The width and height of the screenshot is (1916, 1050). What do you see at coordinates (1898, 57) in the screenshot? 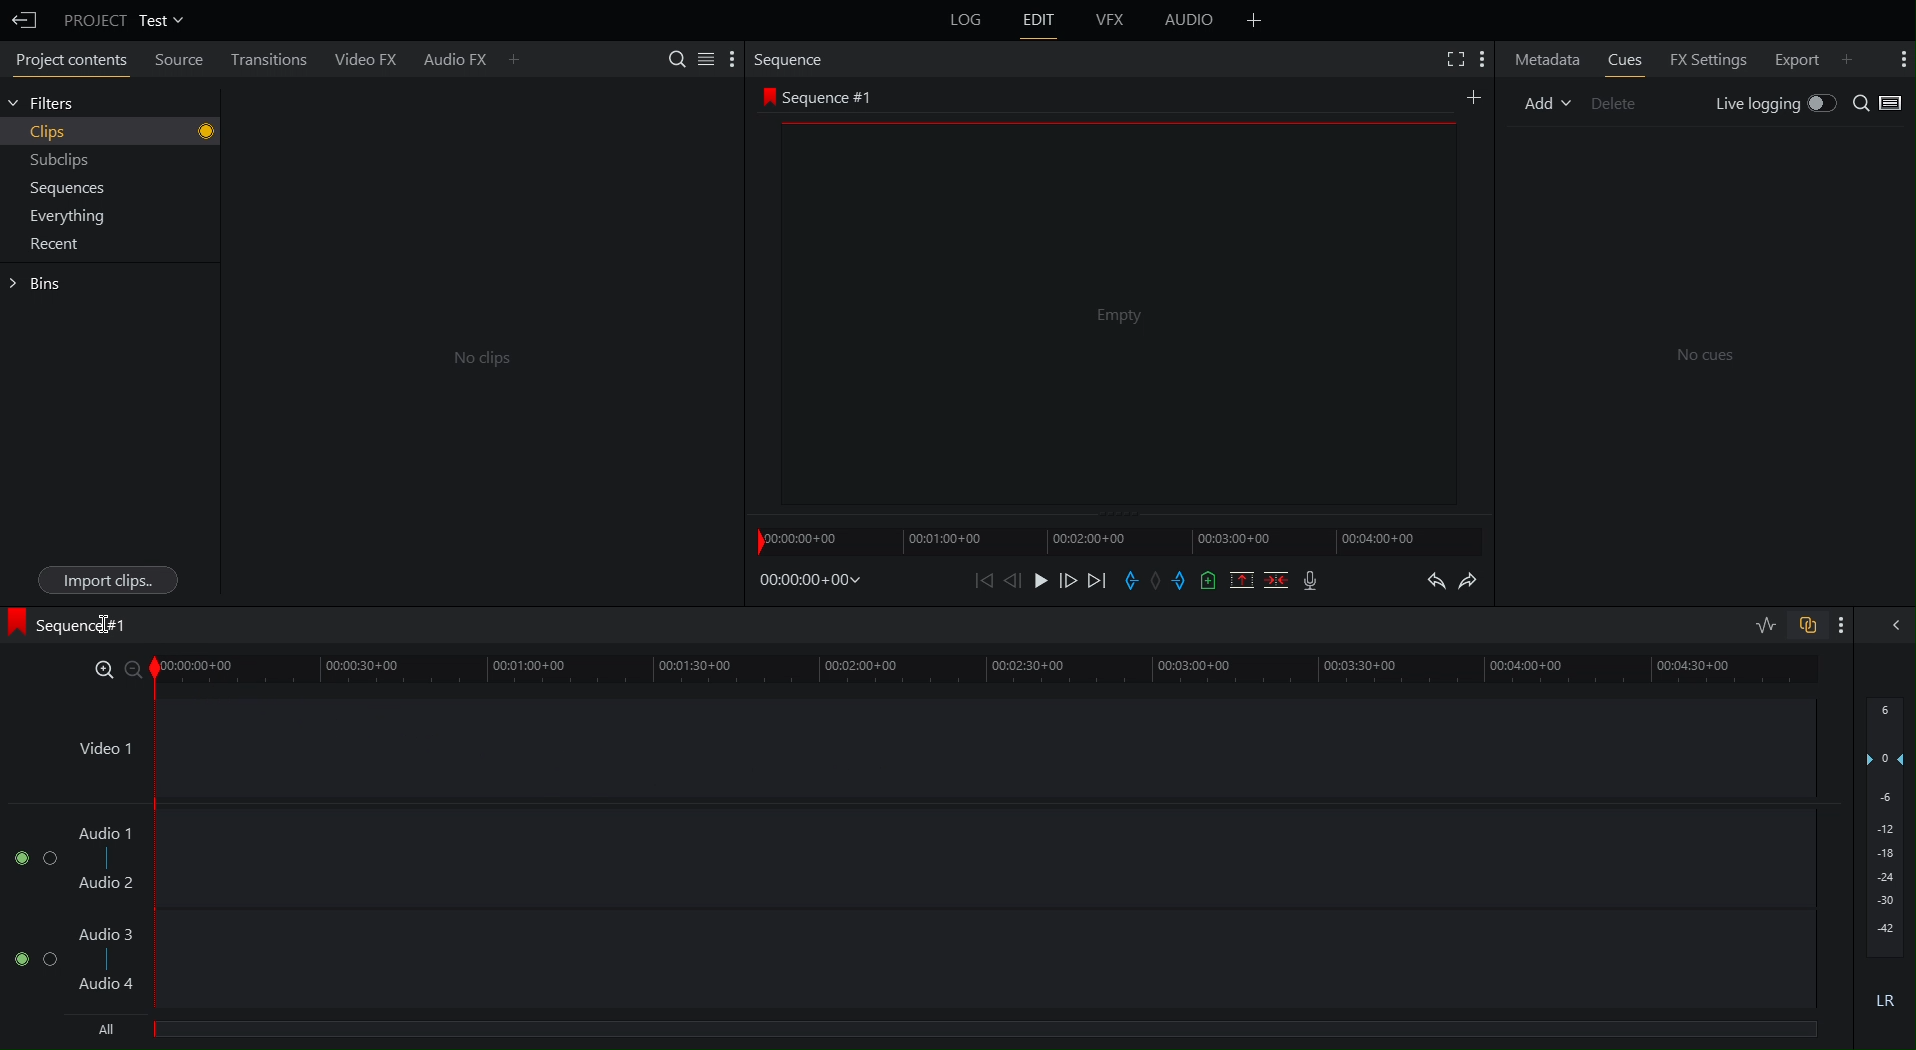
I see `More` at bounding box center [1898, 57].